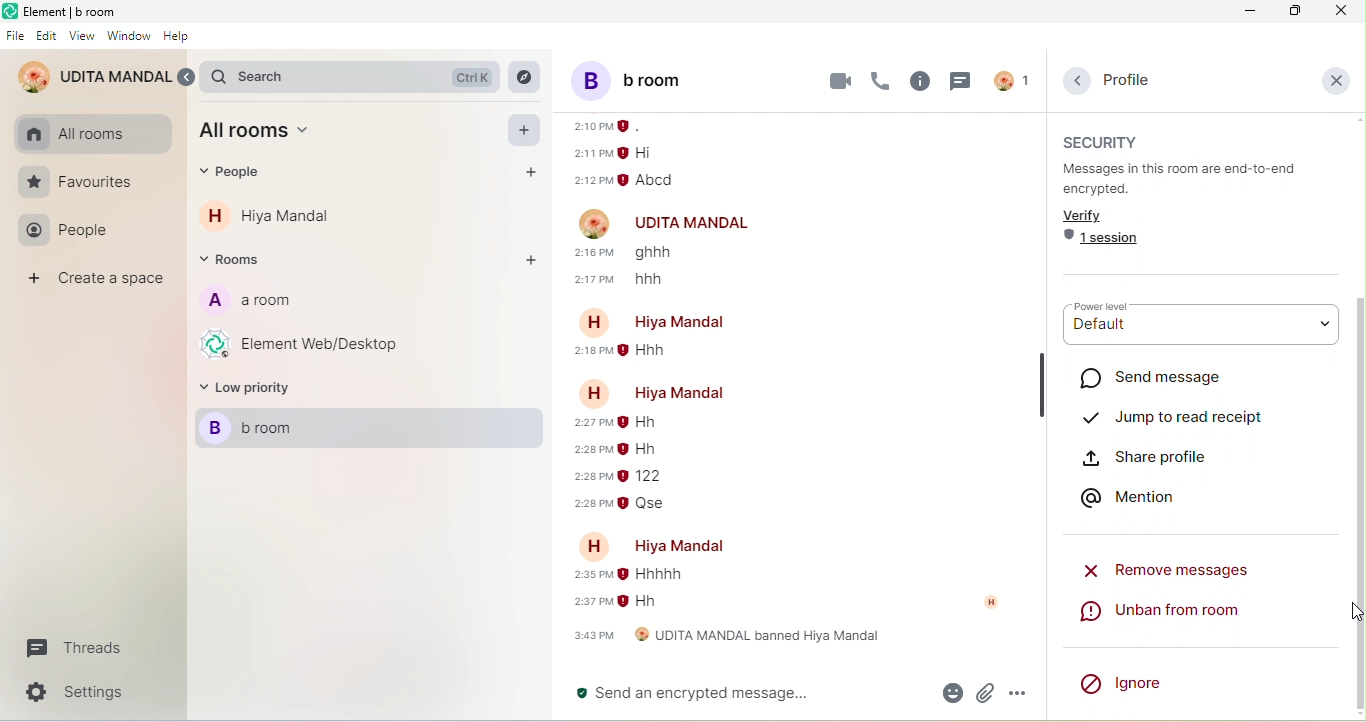  Describe the element at coordinates (949, 692) in the screenshot. I see `emoji` at that location.